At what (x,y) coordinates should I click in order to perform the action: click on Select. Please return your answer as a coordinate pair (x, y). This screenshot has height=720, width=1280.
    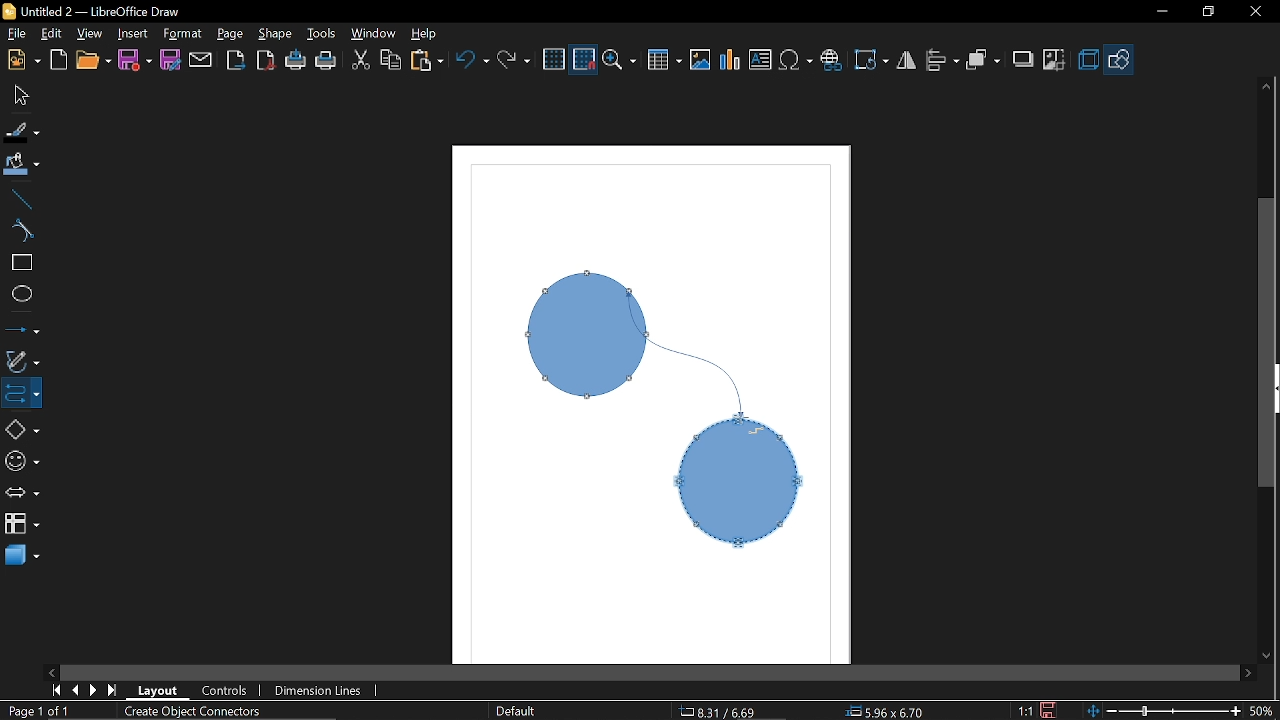
    Looking at the image, I should click on (22, 95).